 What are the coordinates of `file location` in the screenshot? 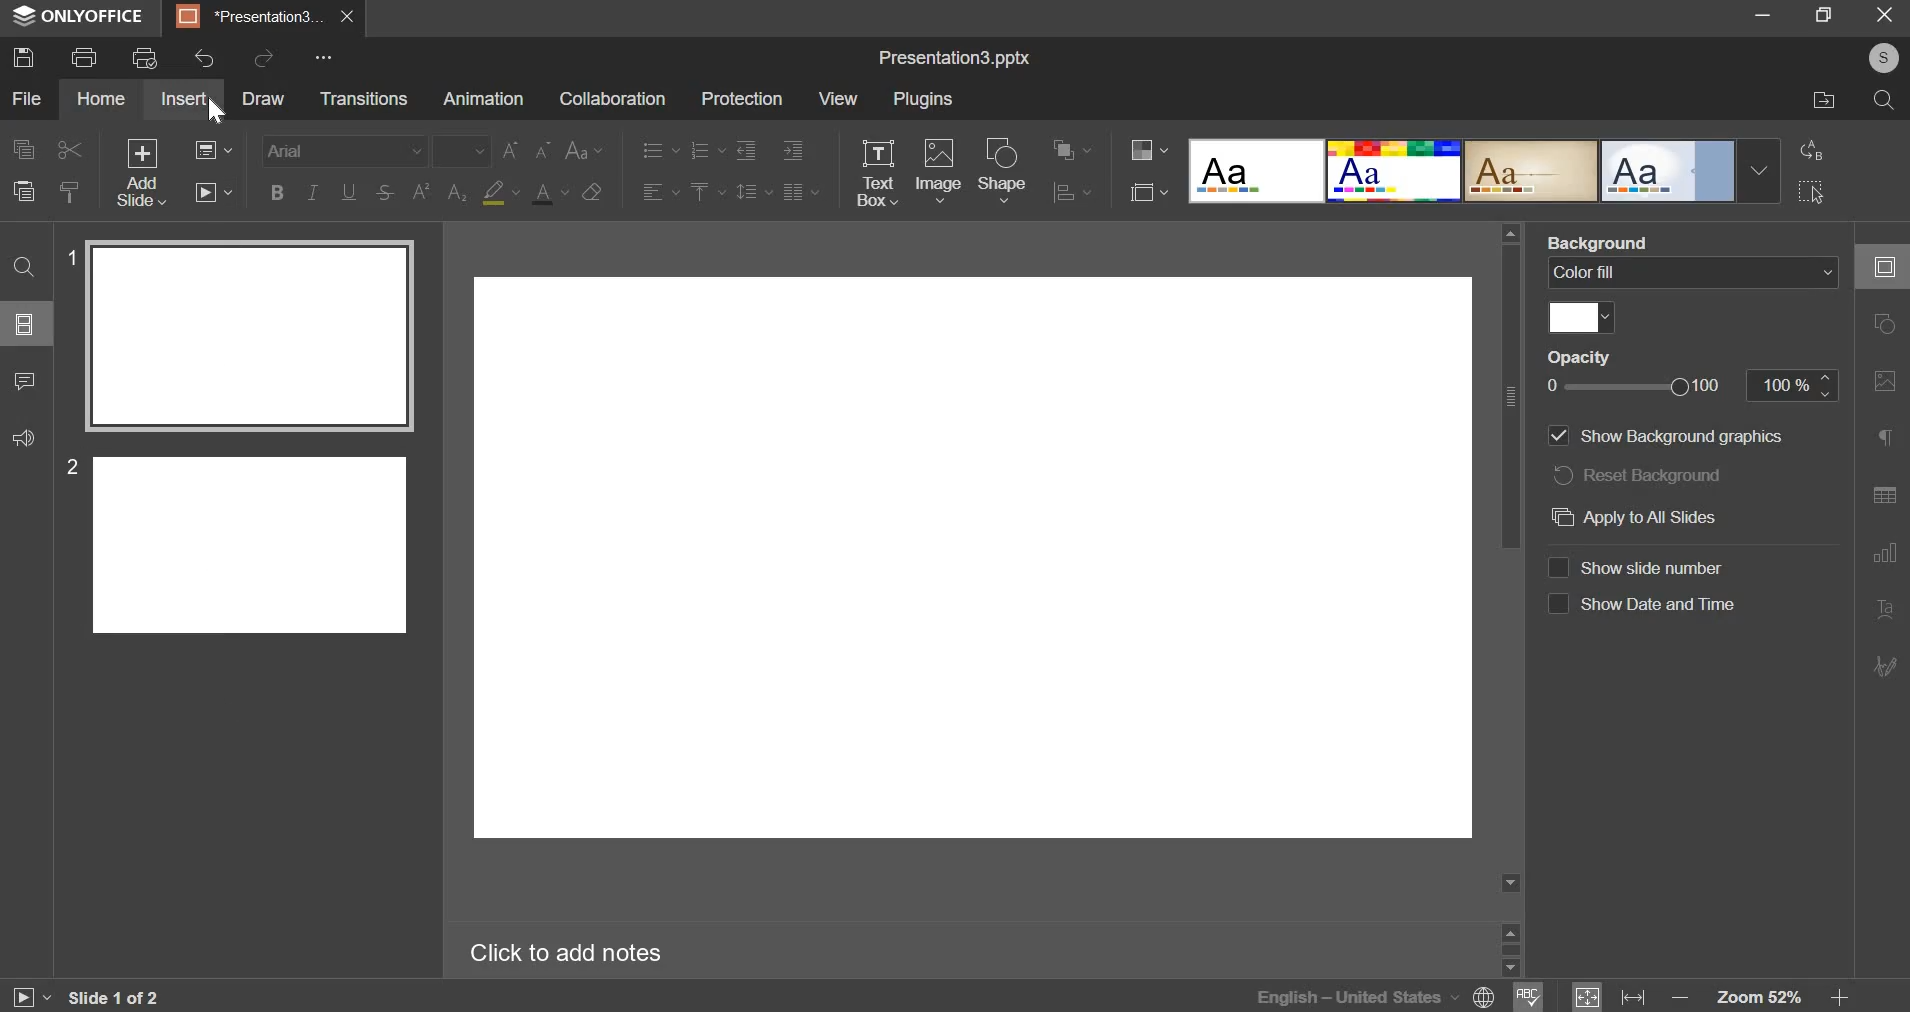 It's located at (1821, 101).